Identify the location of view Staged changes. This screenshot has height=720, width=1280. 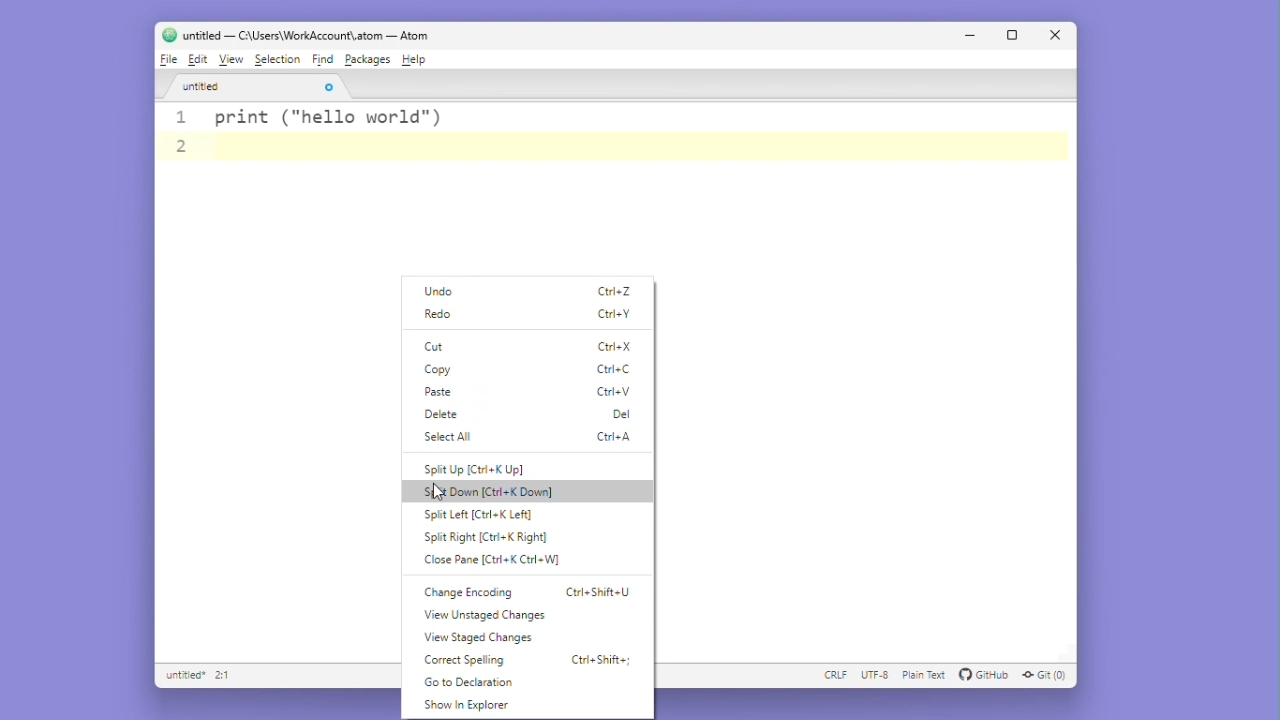
(479, 638).